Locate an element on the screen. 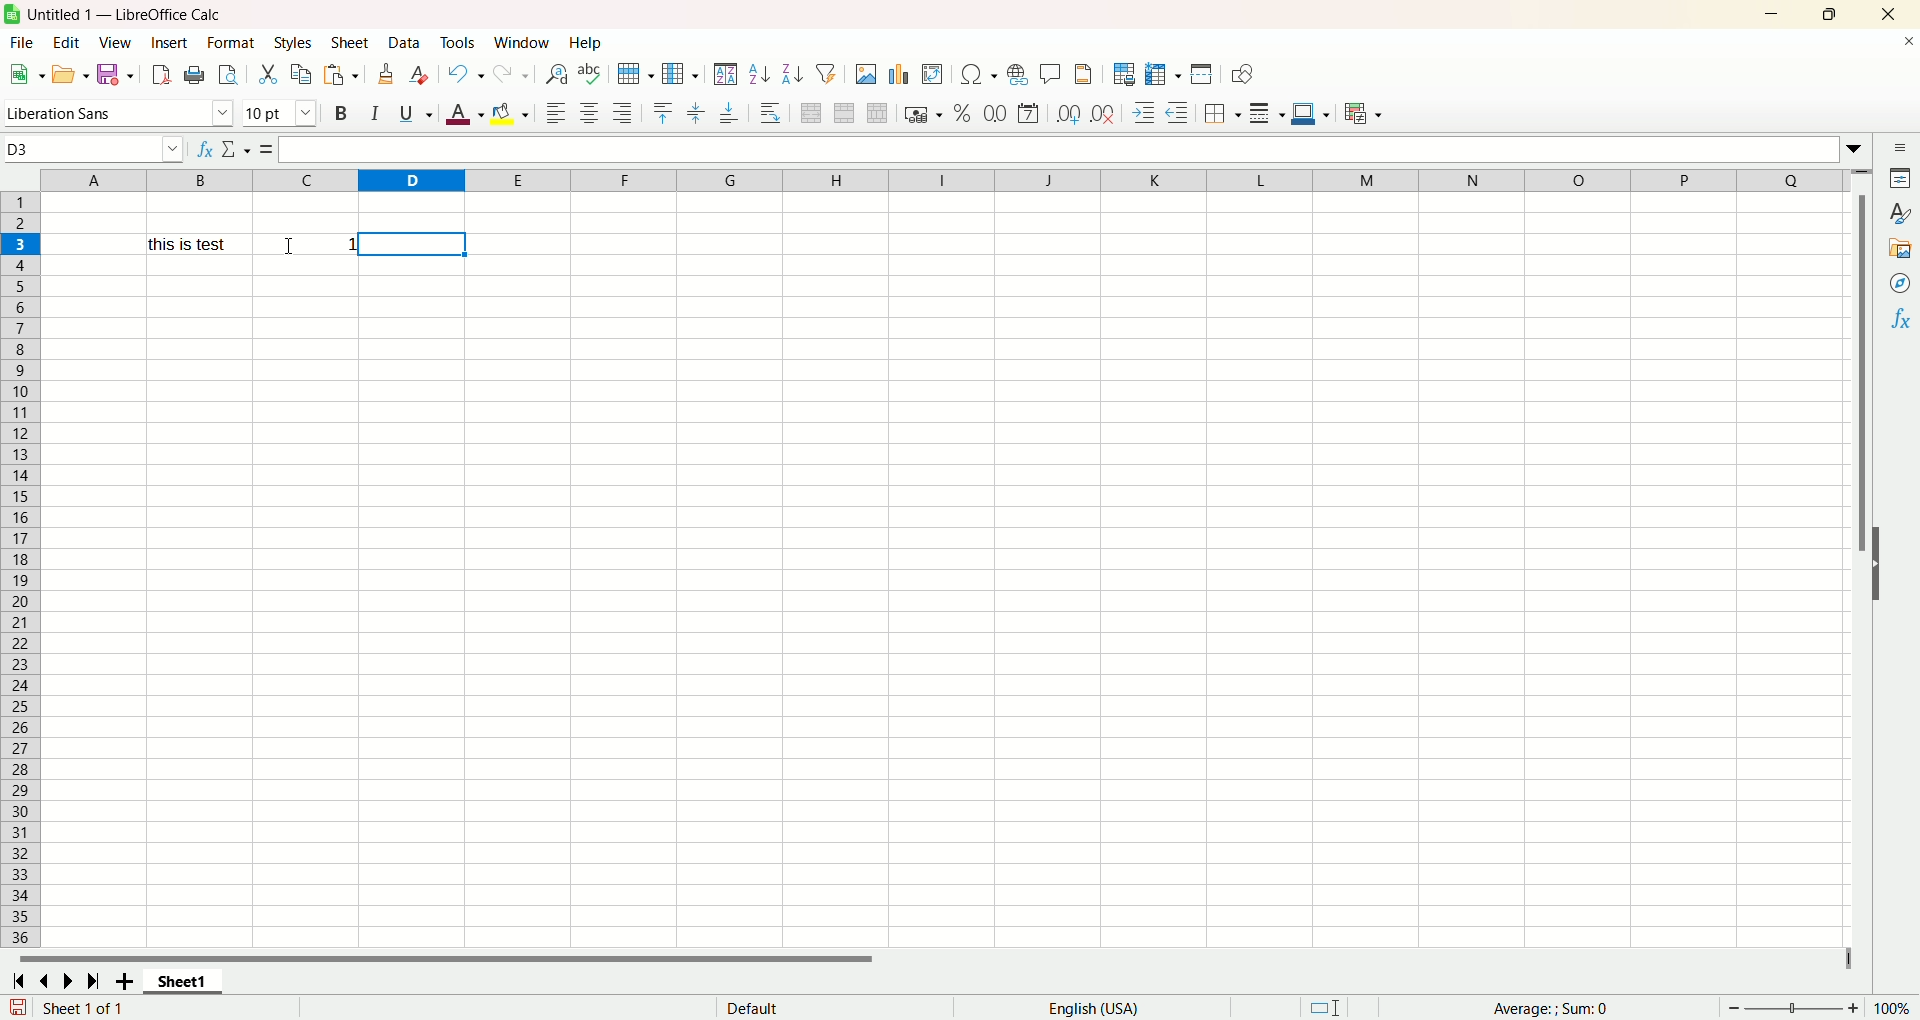  align right is located at coordinates (622, 113).